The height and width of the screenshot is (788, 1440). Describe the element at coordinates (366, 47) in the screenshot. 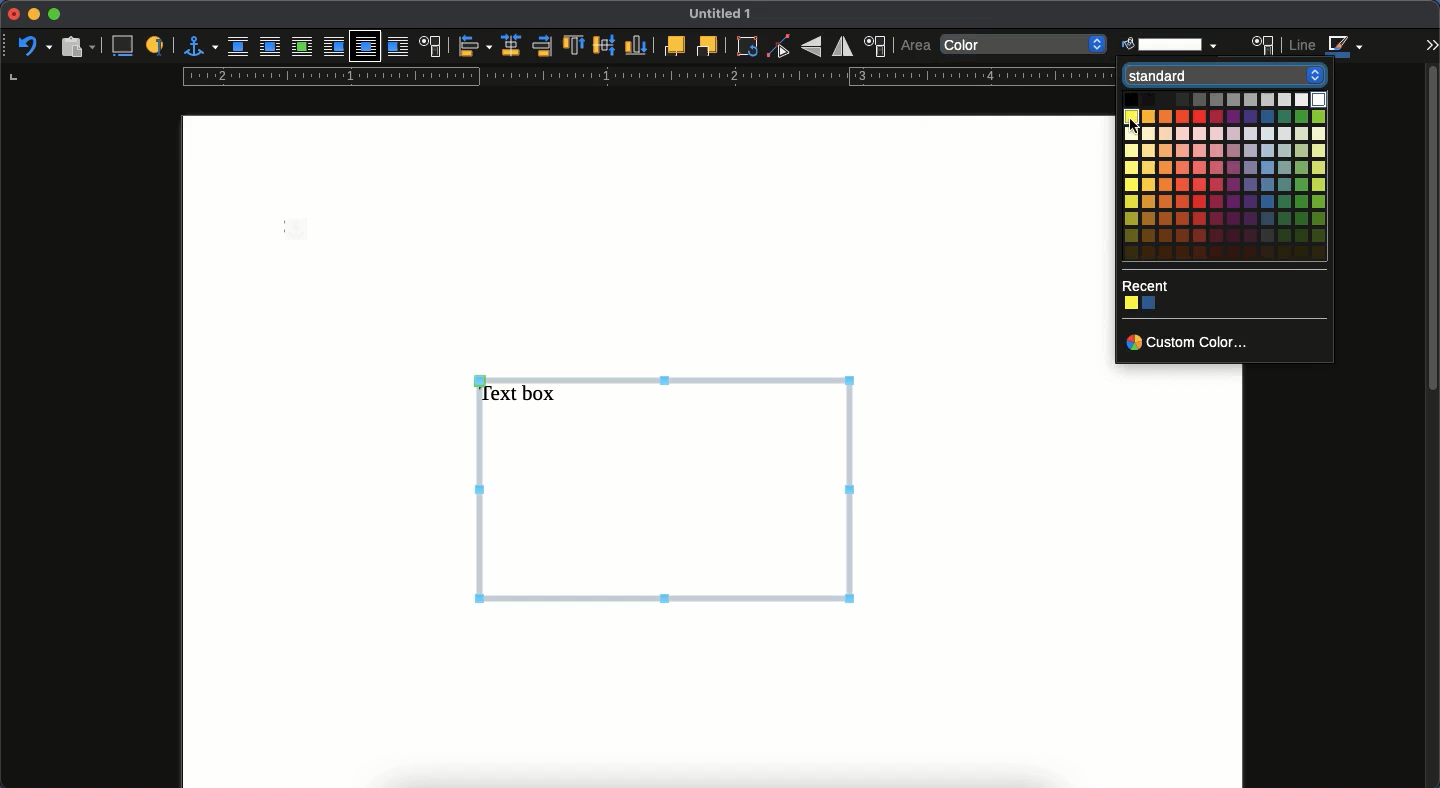

I see `through` at that location.